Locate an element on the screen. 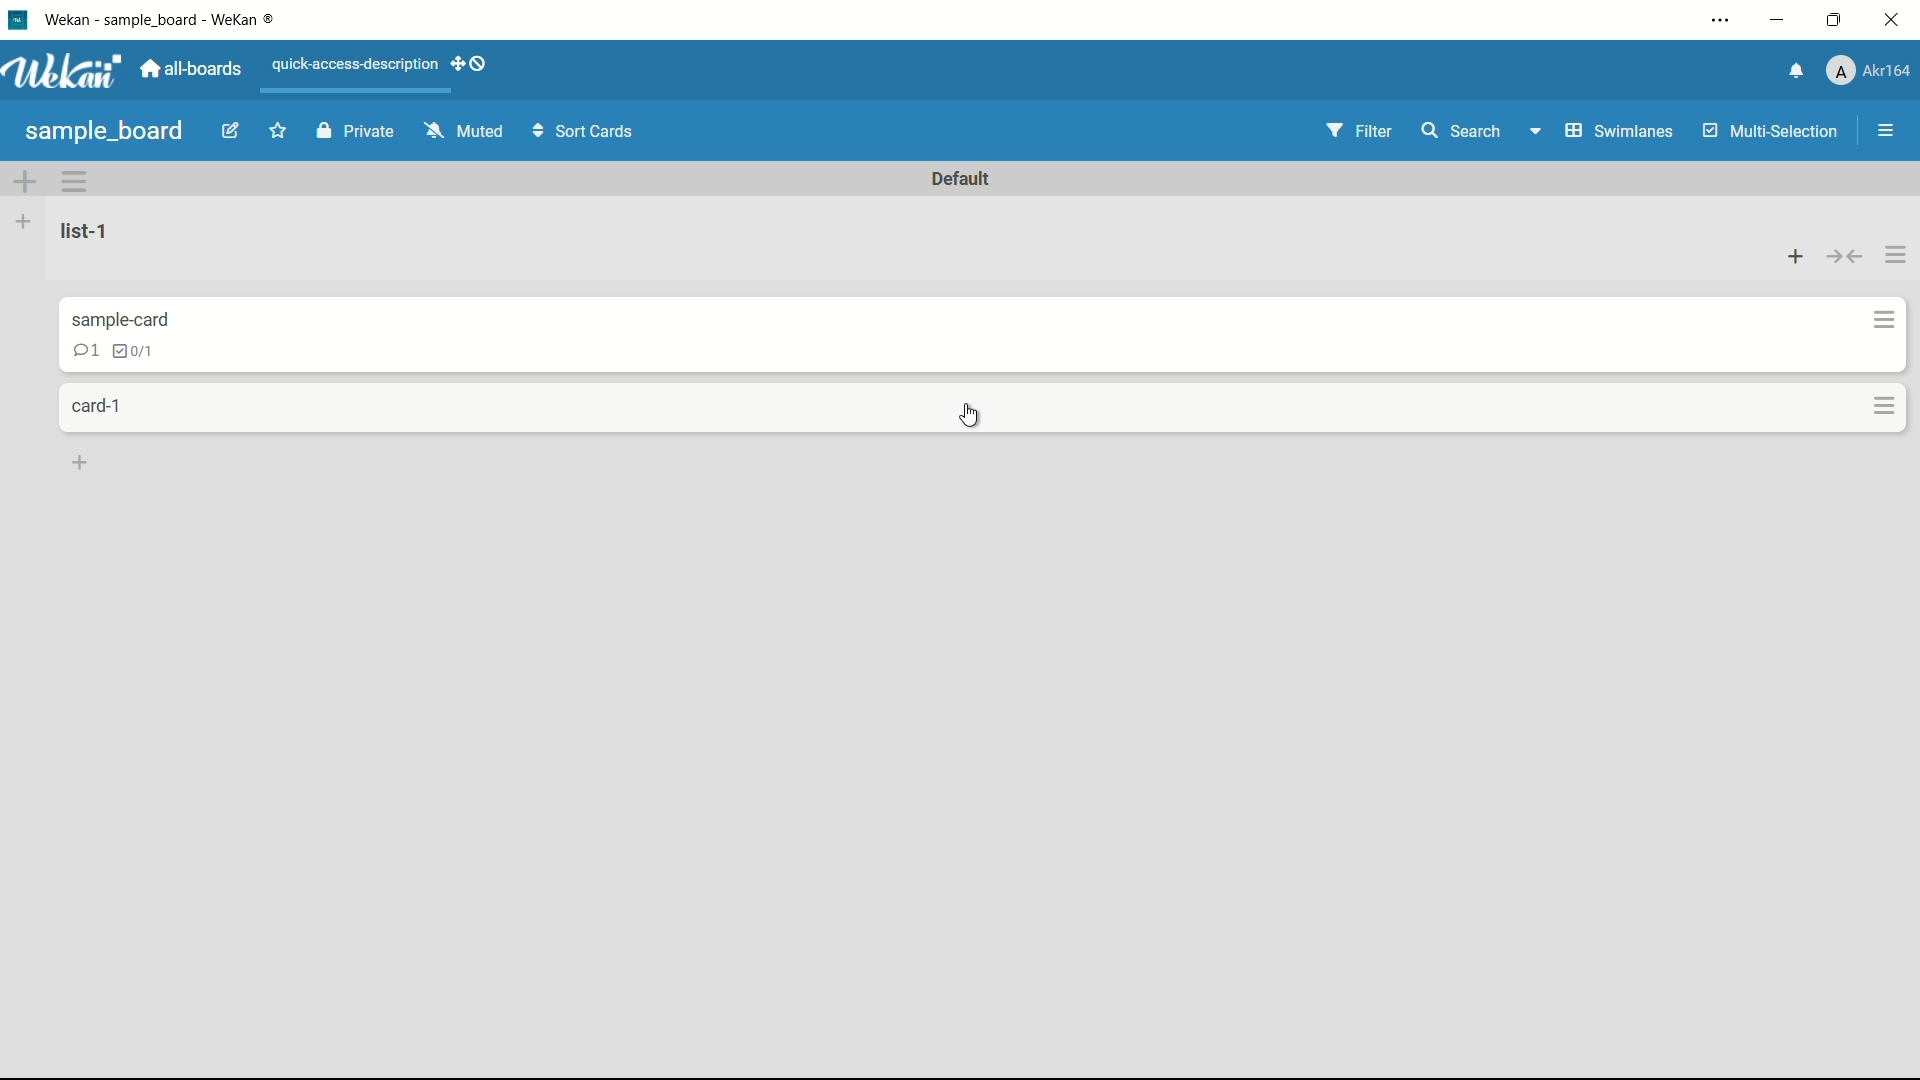 This screenshot has width=1920, height=1080. add swimlane is located at coordinates (23, 184).